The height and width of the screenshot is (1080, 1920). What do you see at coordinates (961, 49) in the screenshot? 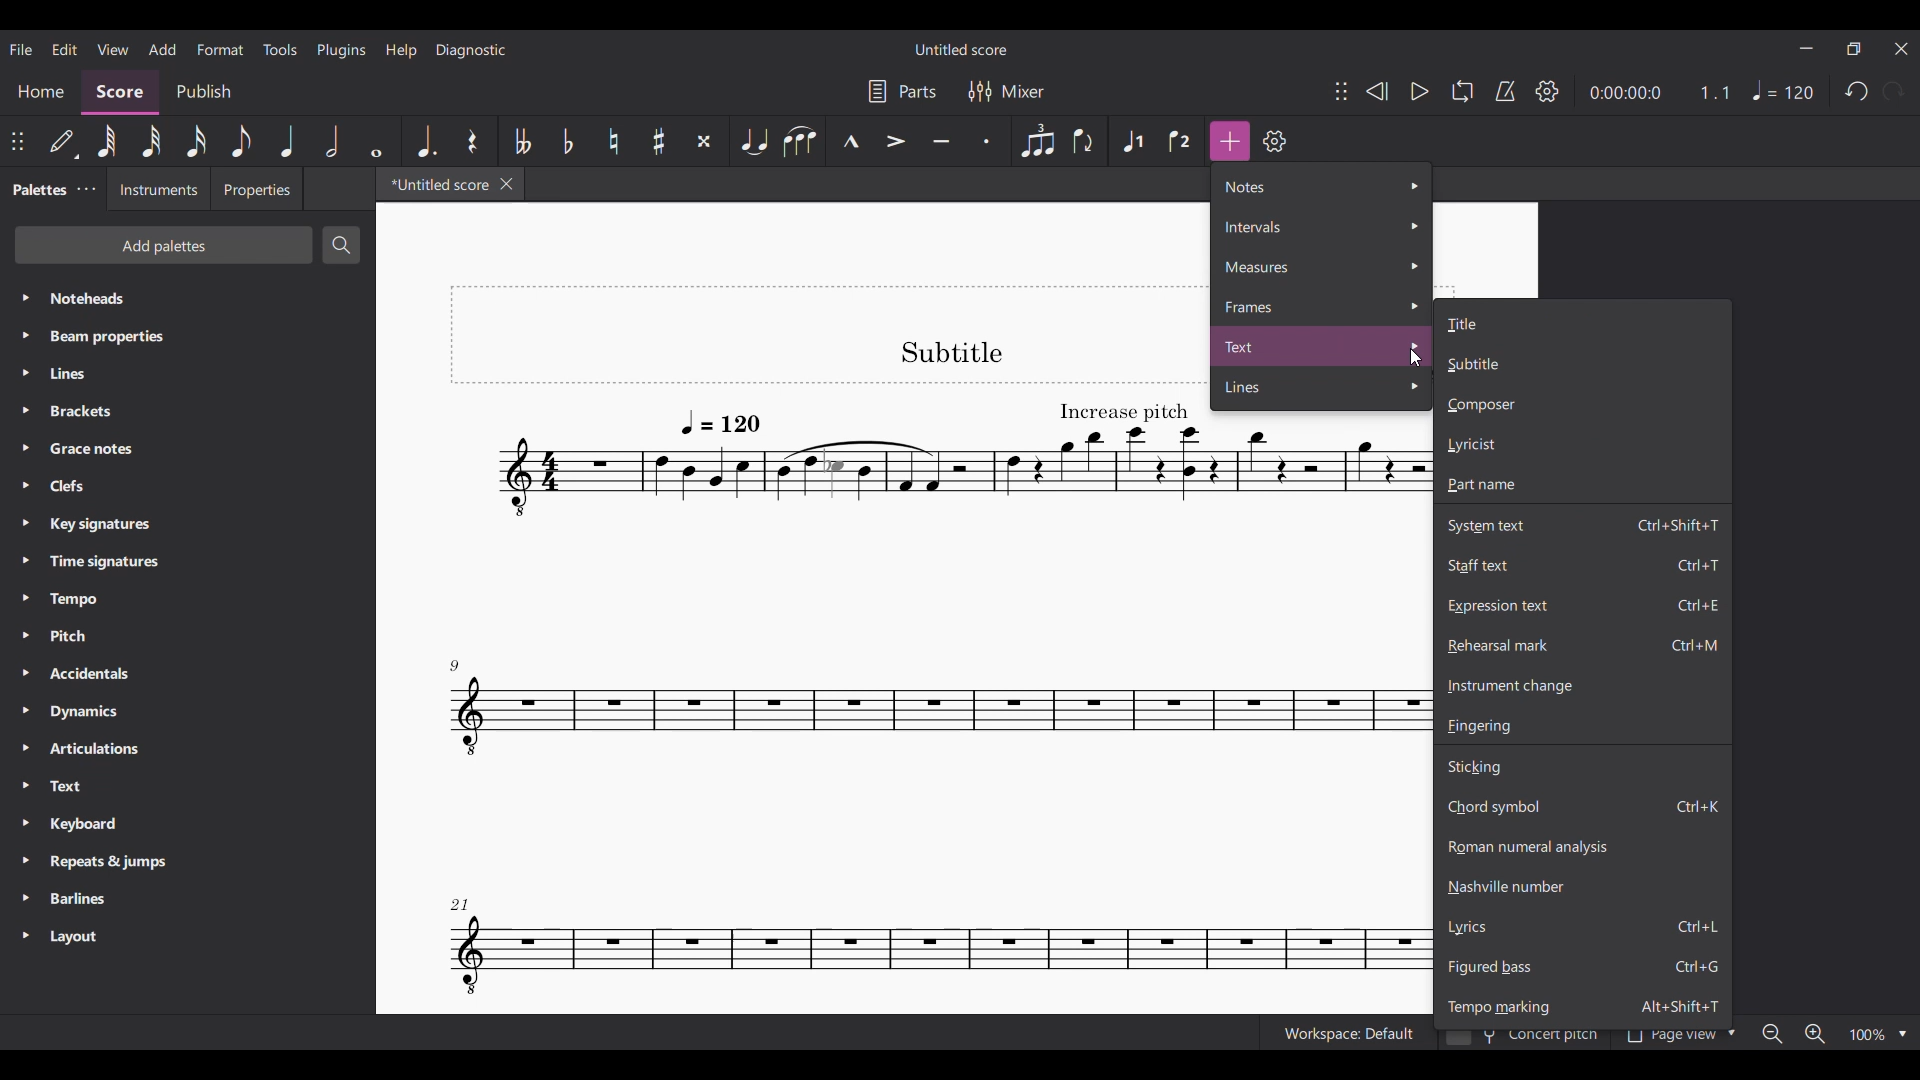
I see `Untitled score` at bounding box center [961, 49].